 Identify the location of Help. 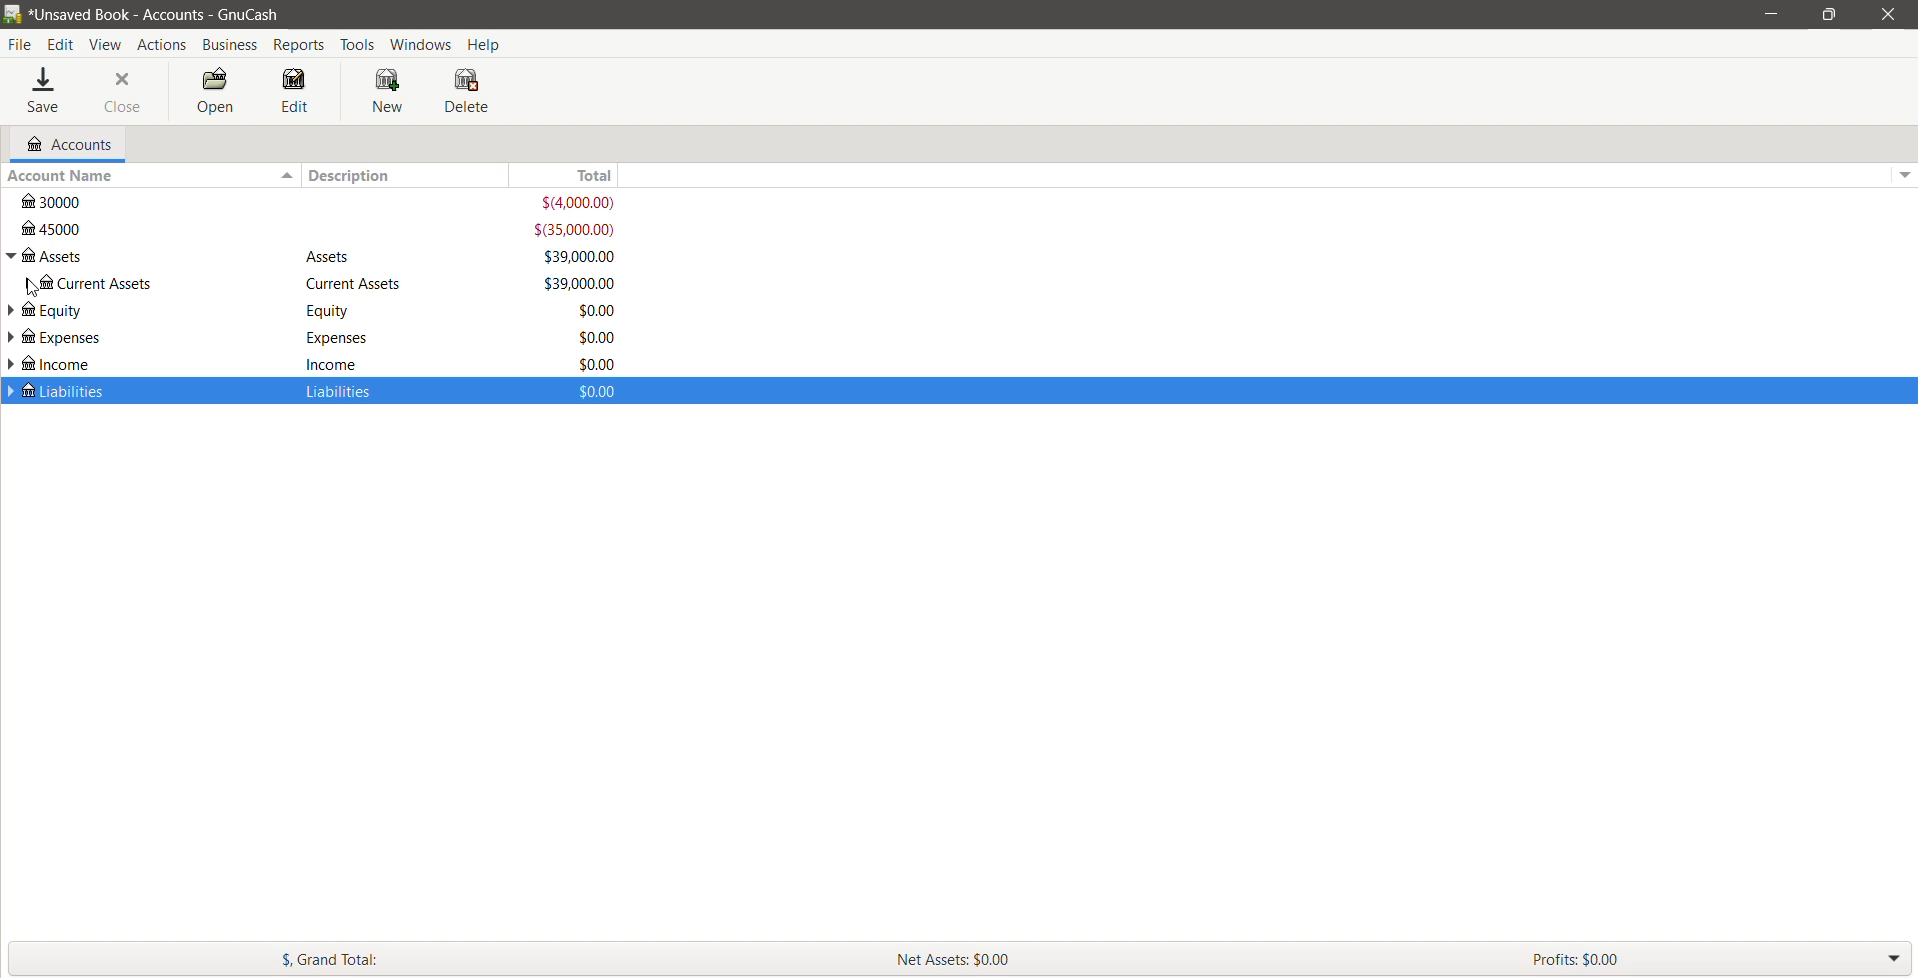
(486, 44).